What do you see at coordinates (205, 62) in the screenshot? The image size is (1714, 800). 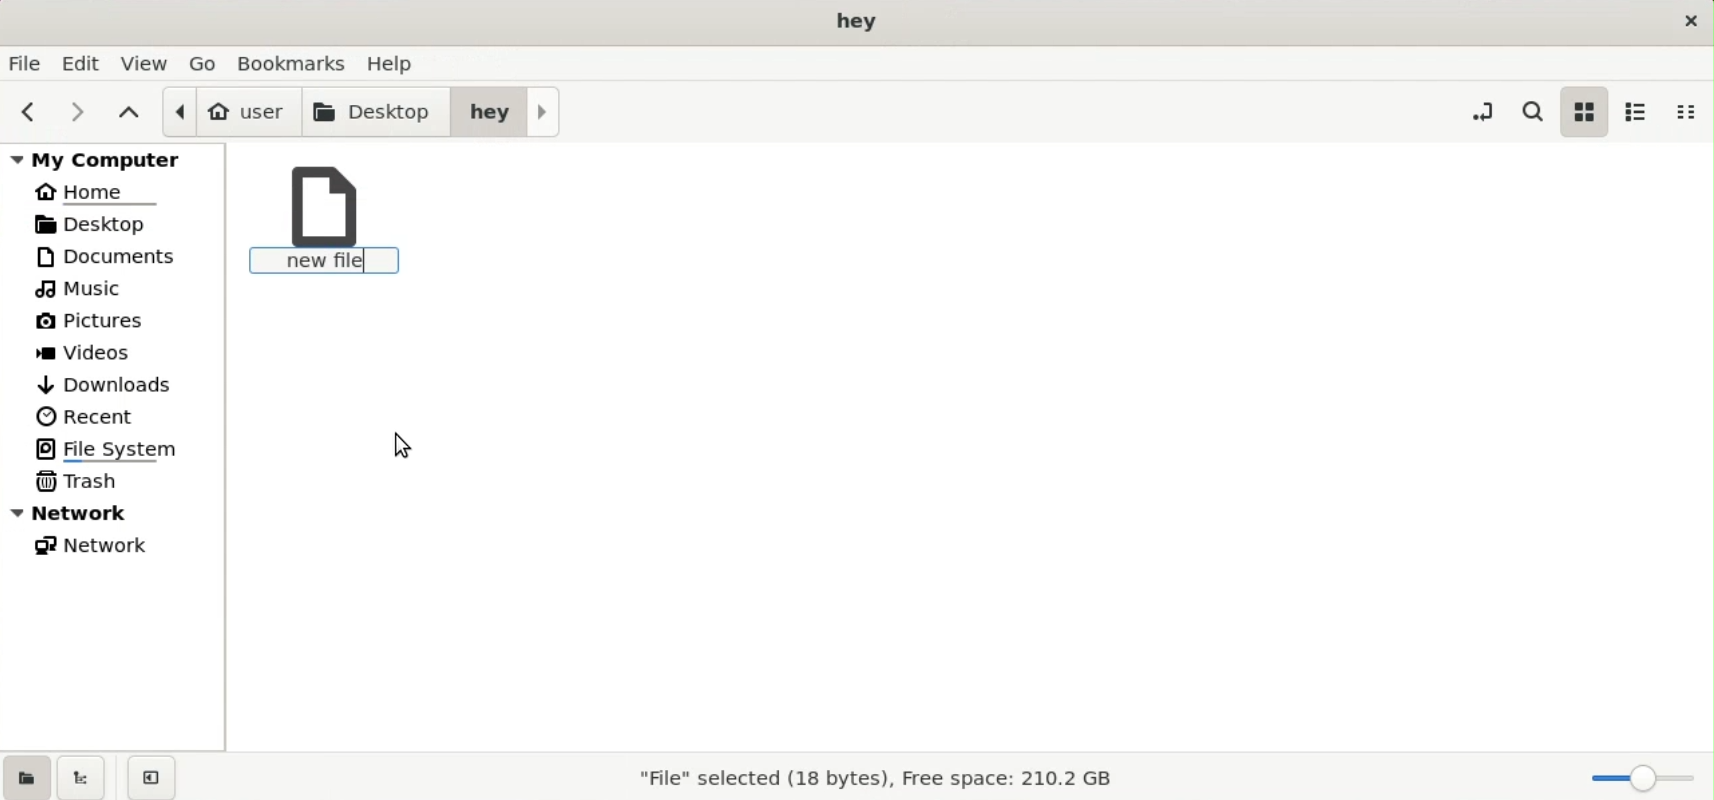 I see `go` at bounding box center [205, 62].